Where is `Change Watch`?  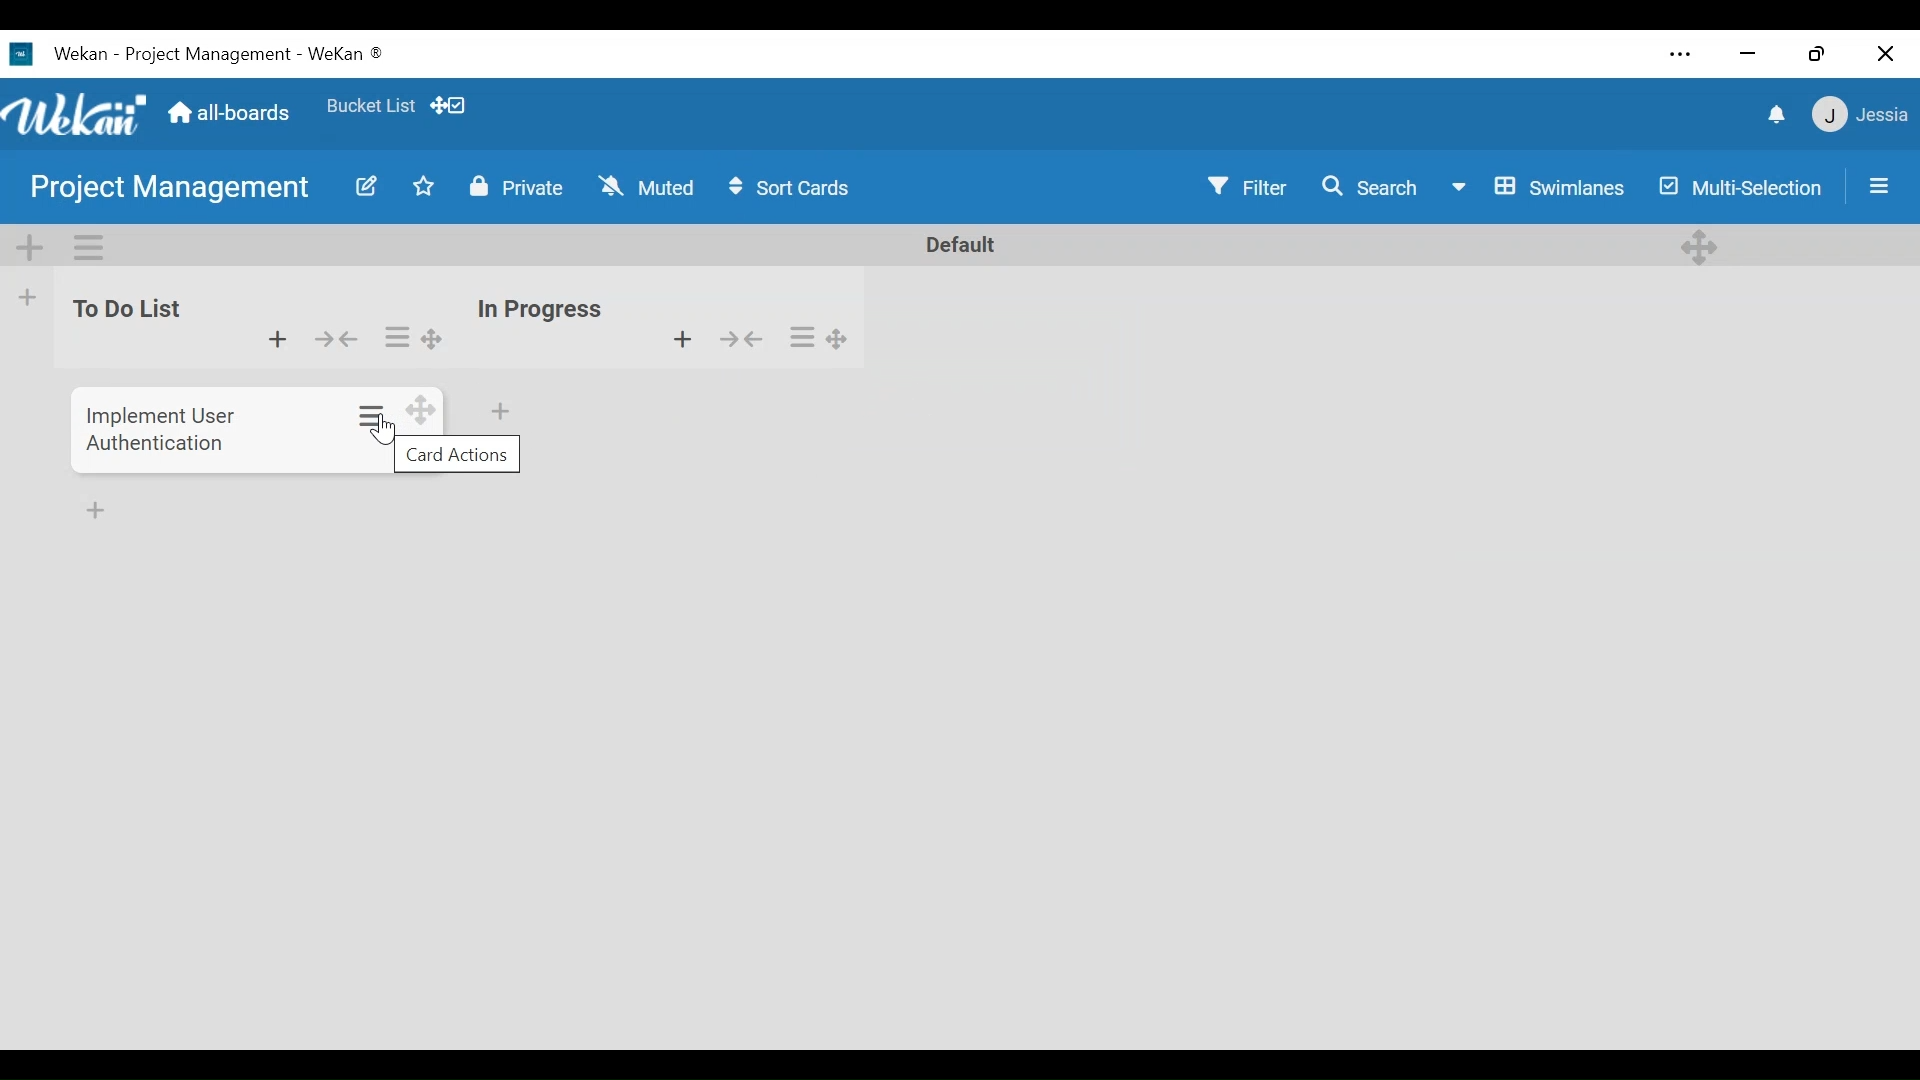 Change Watch is located at coordinates (650, 186).